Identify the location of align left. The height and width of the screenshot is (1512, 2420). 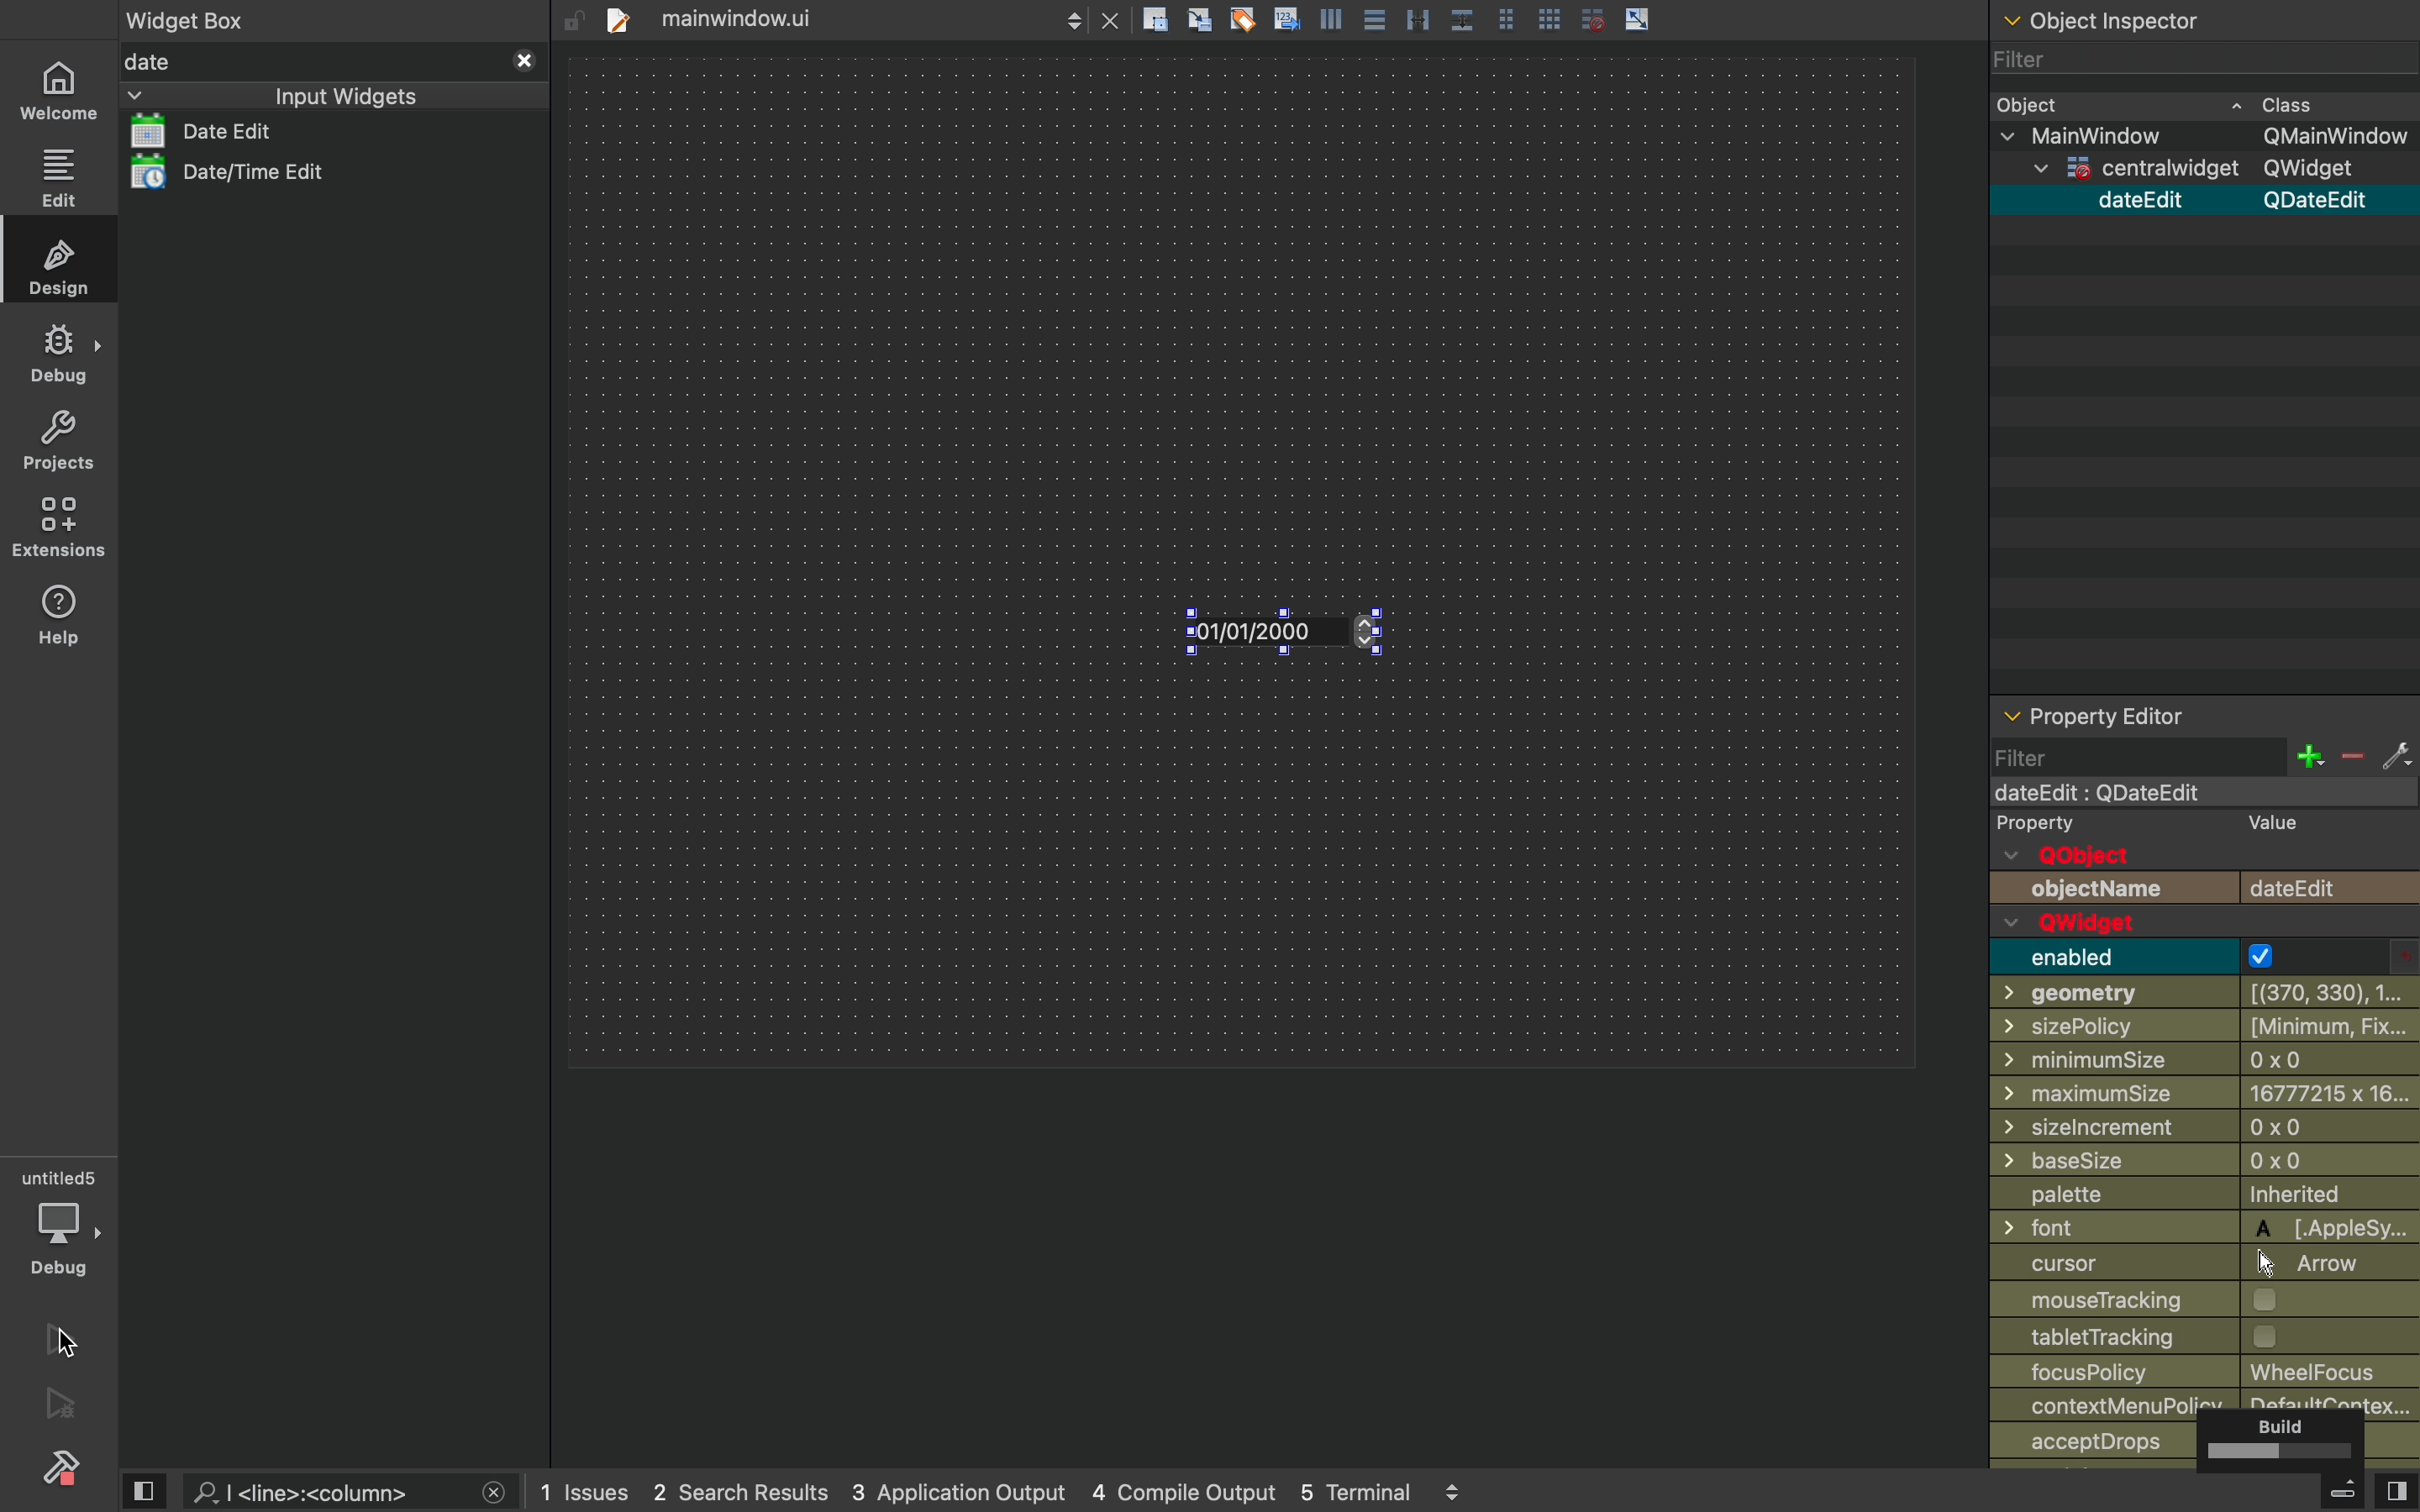
(1329, 17).